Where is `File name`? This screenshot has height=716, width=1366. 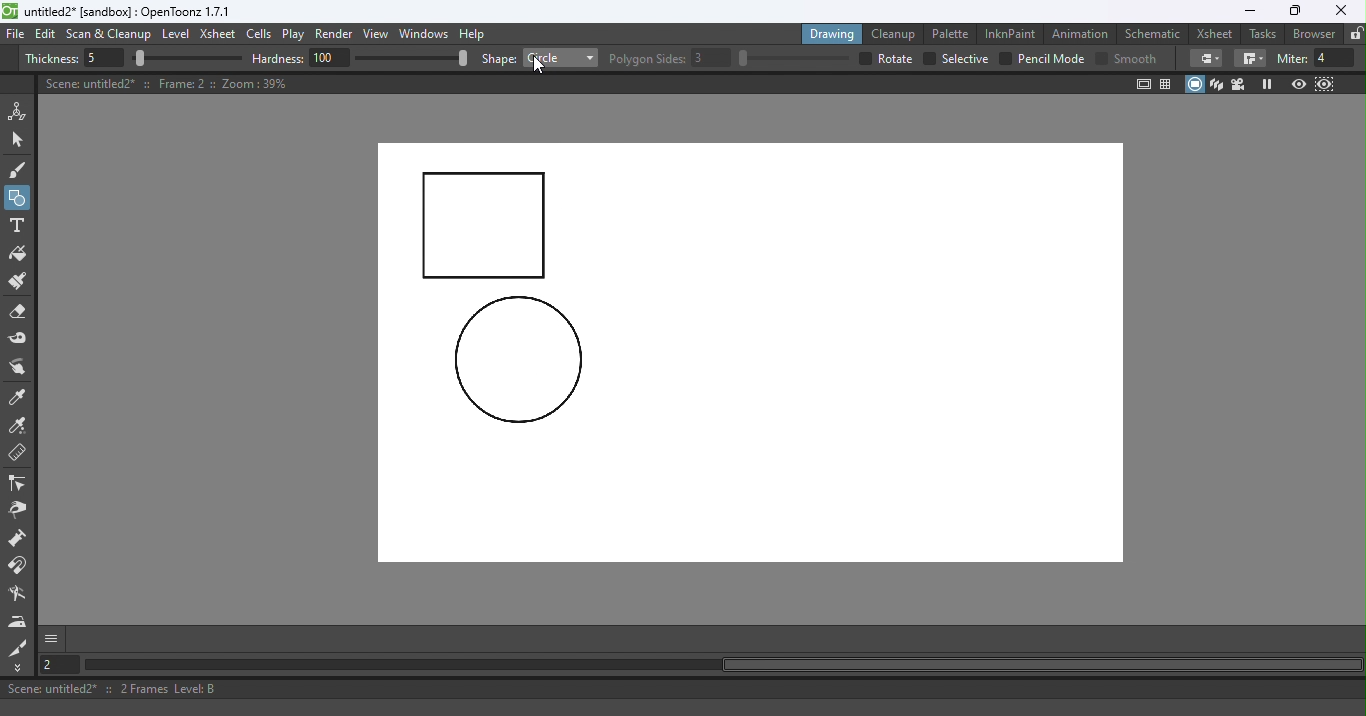 File name is located at coordinates (129, 12).